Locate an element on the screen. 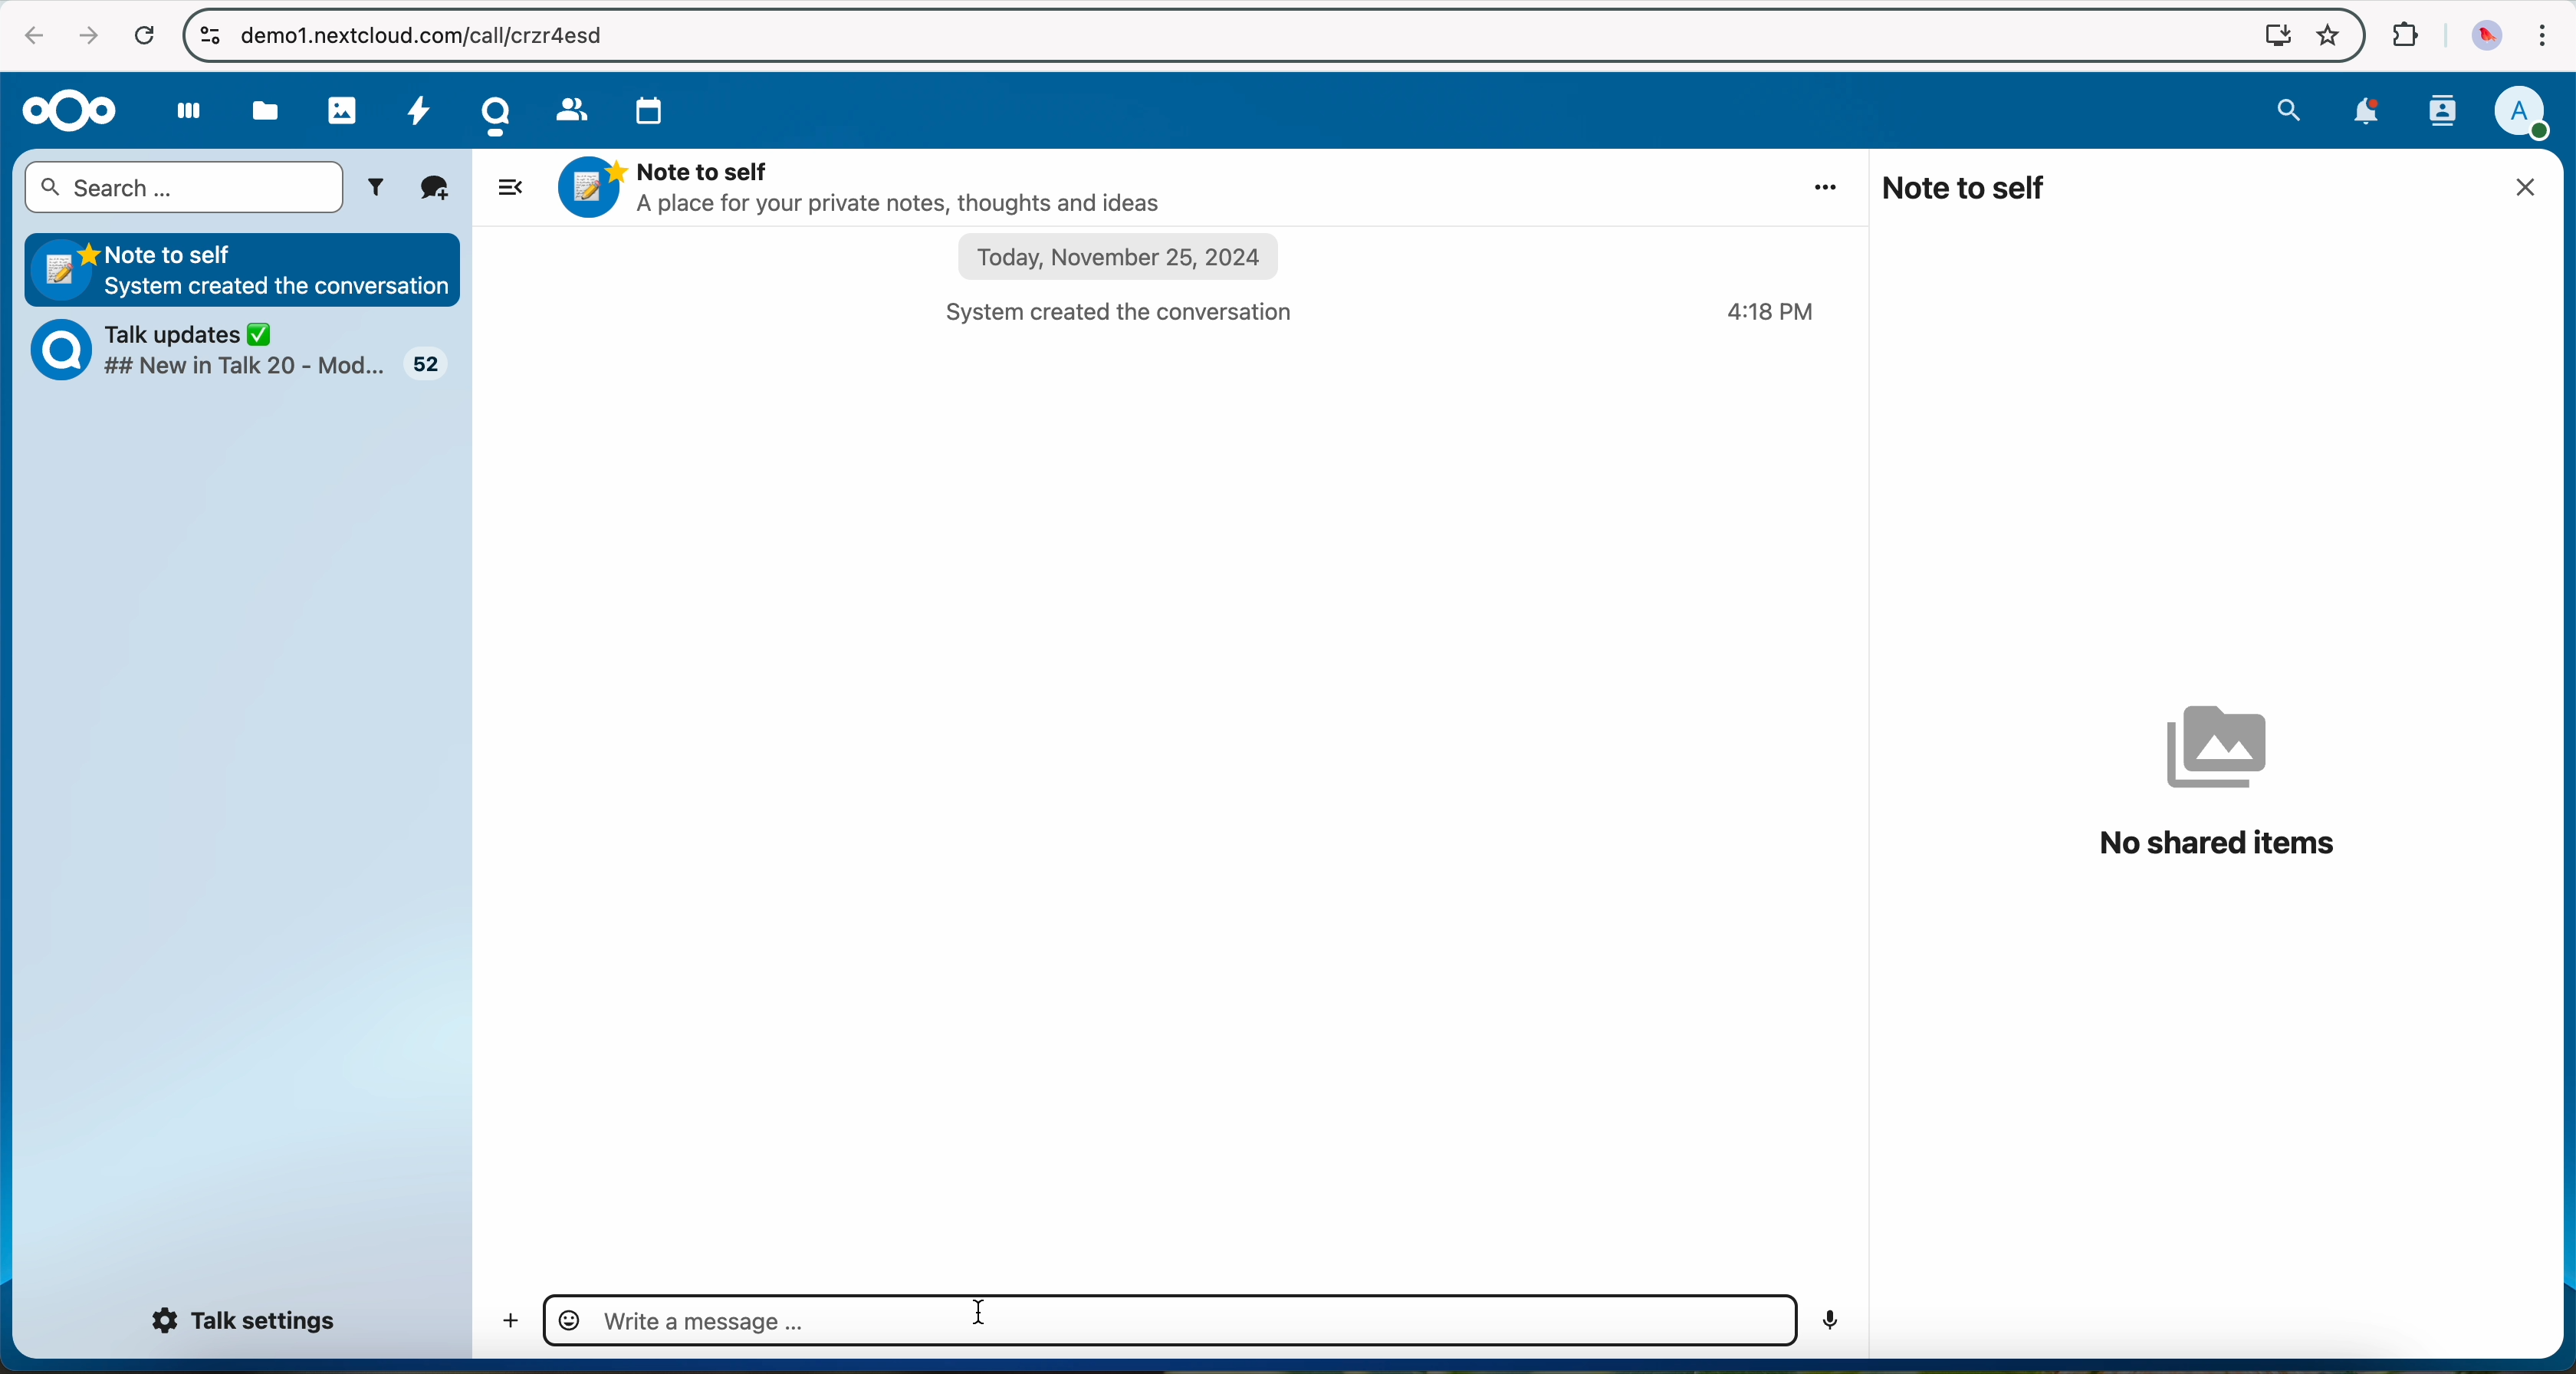 This screenshot has height=1374, width=2576. hour is located at coordinates (1774, 313).